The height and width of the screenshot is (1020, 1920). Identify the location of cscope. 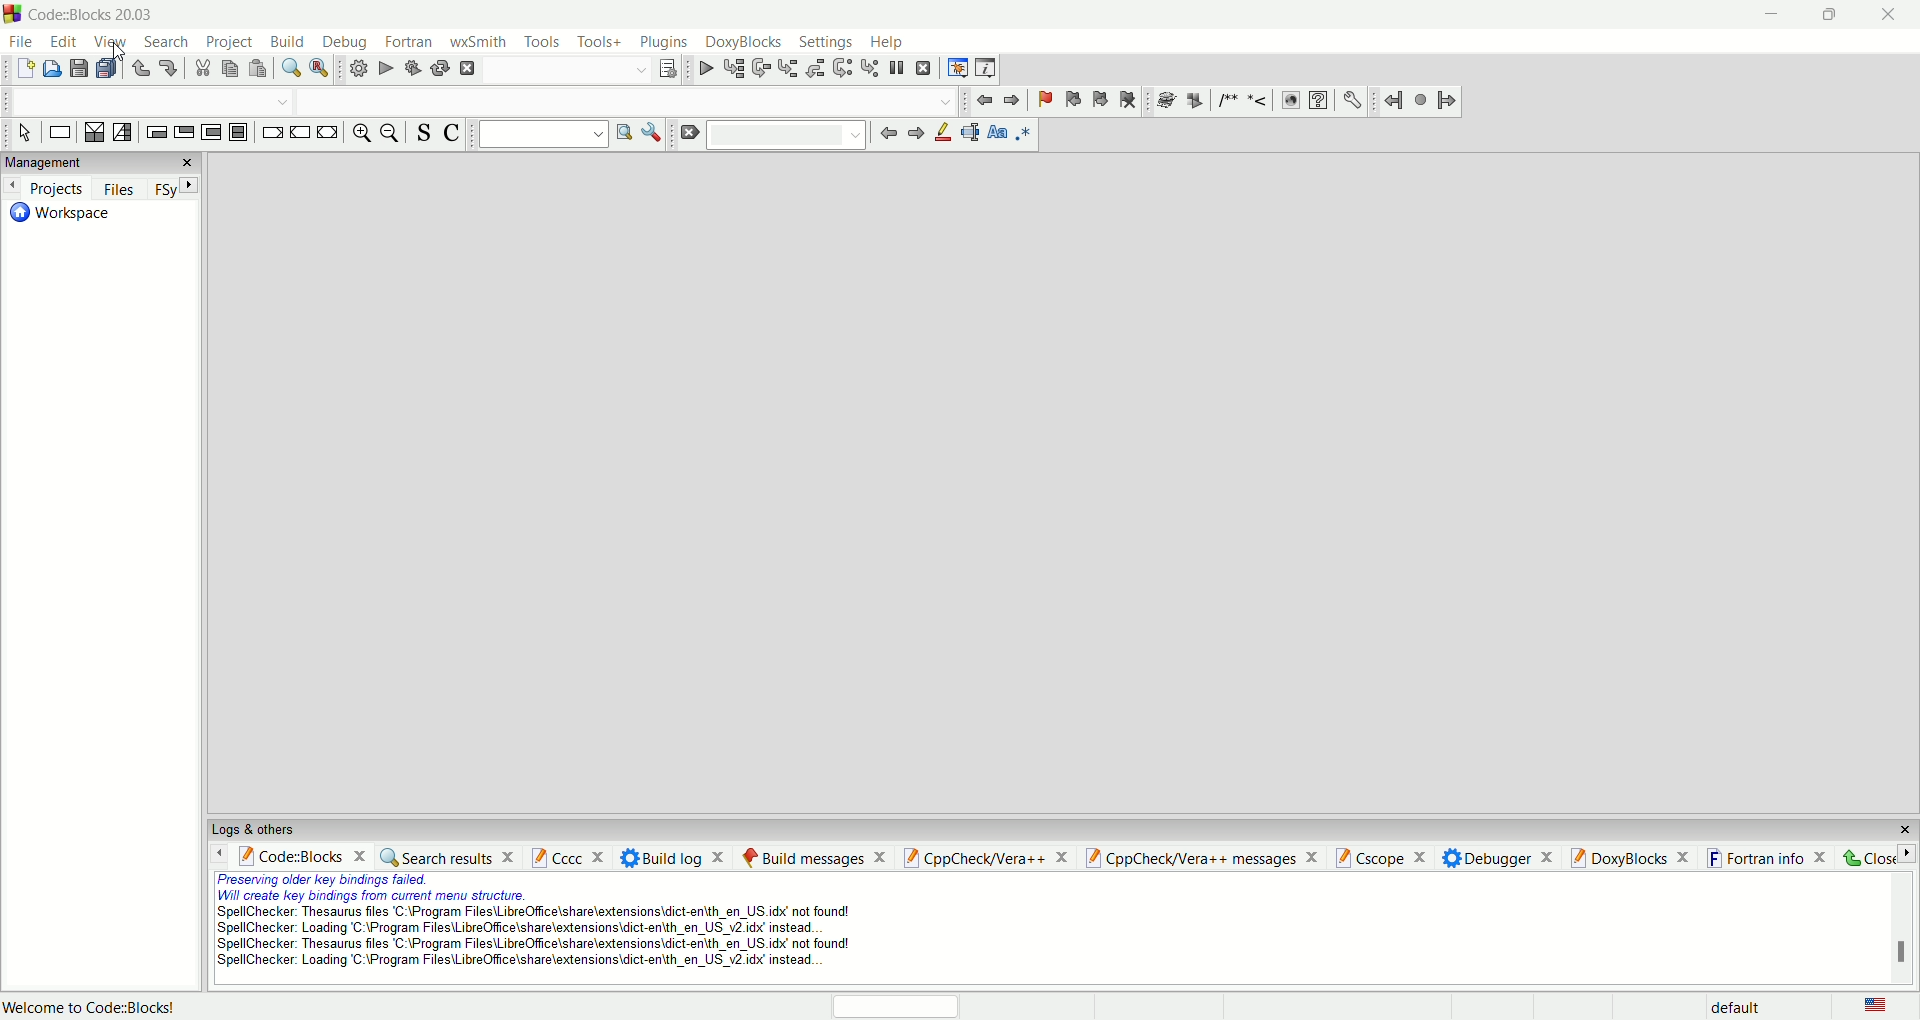
(1382, 859).